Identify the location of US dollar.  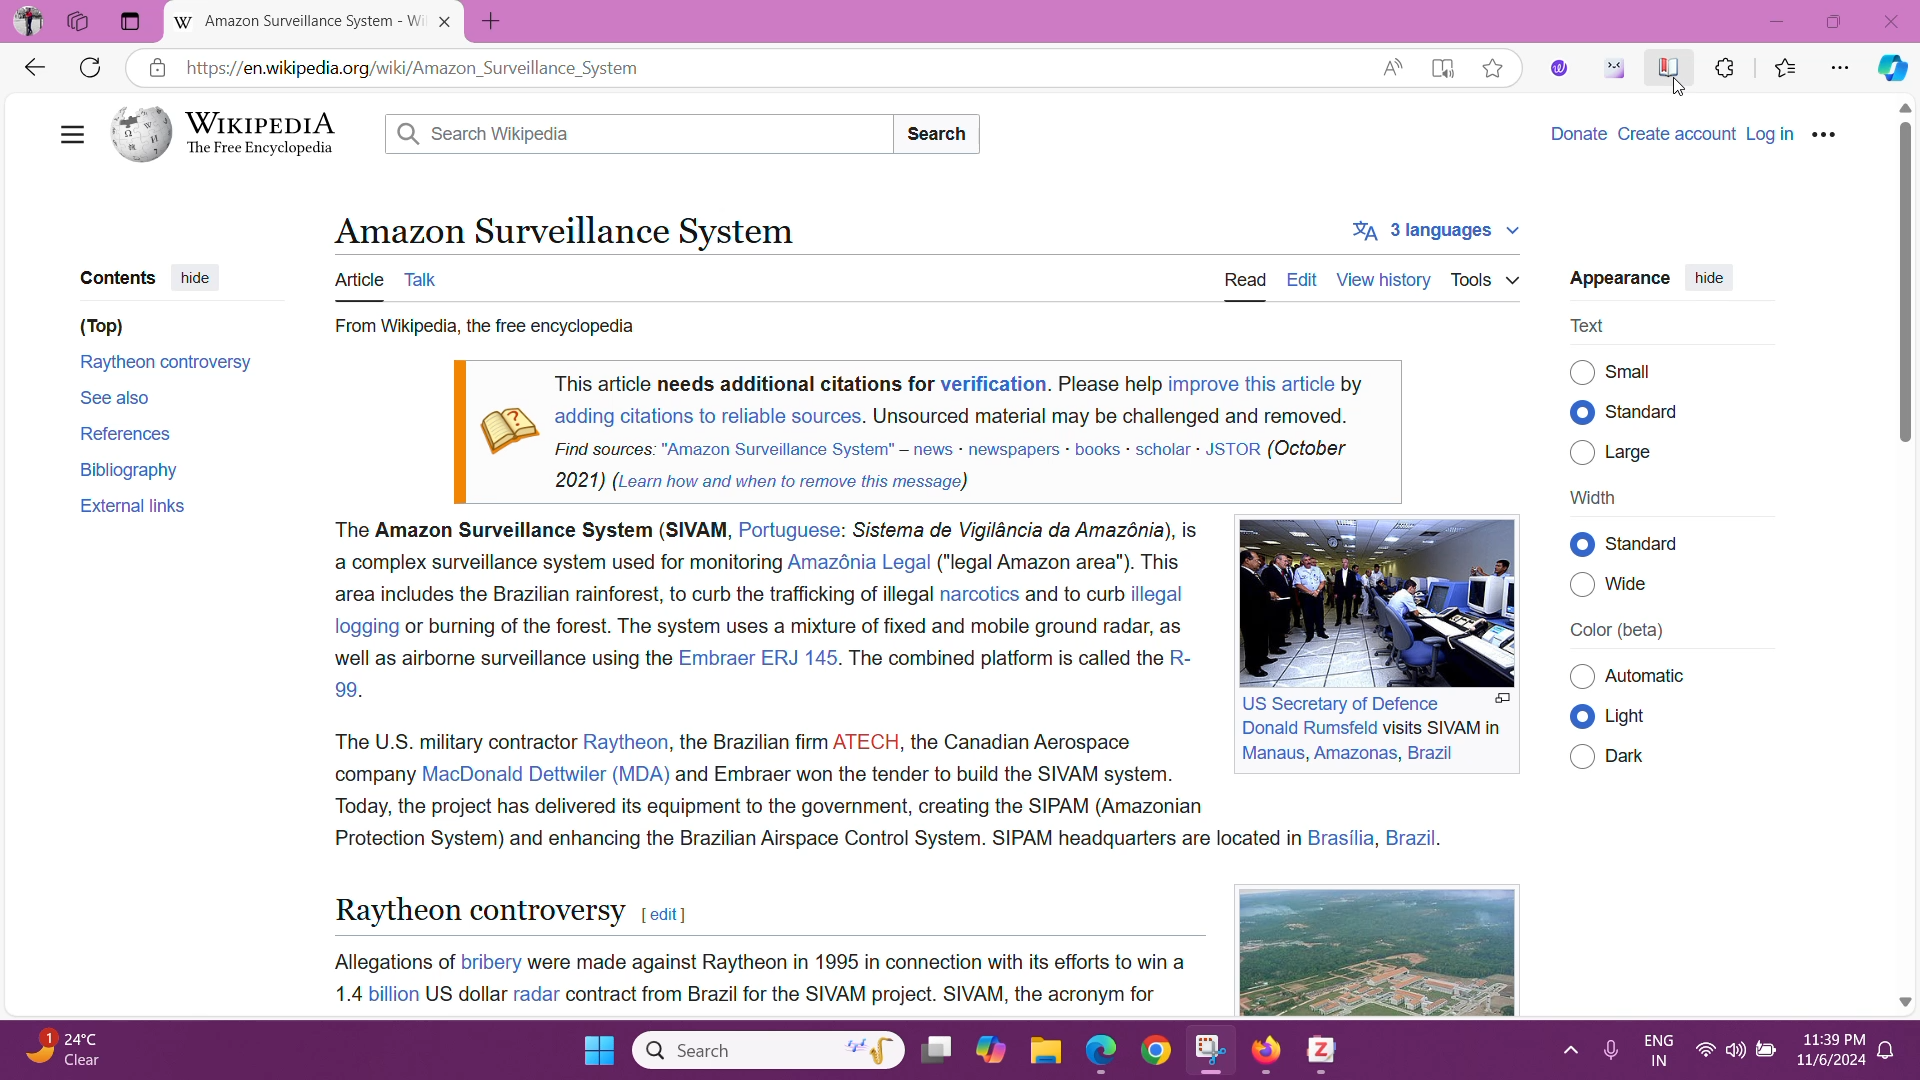
(464, 994).